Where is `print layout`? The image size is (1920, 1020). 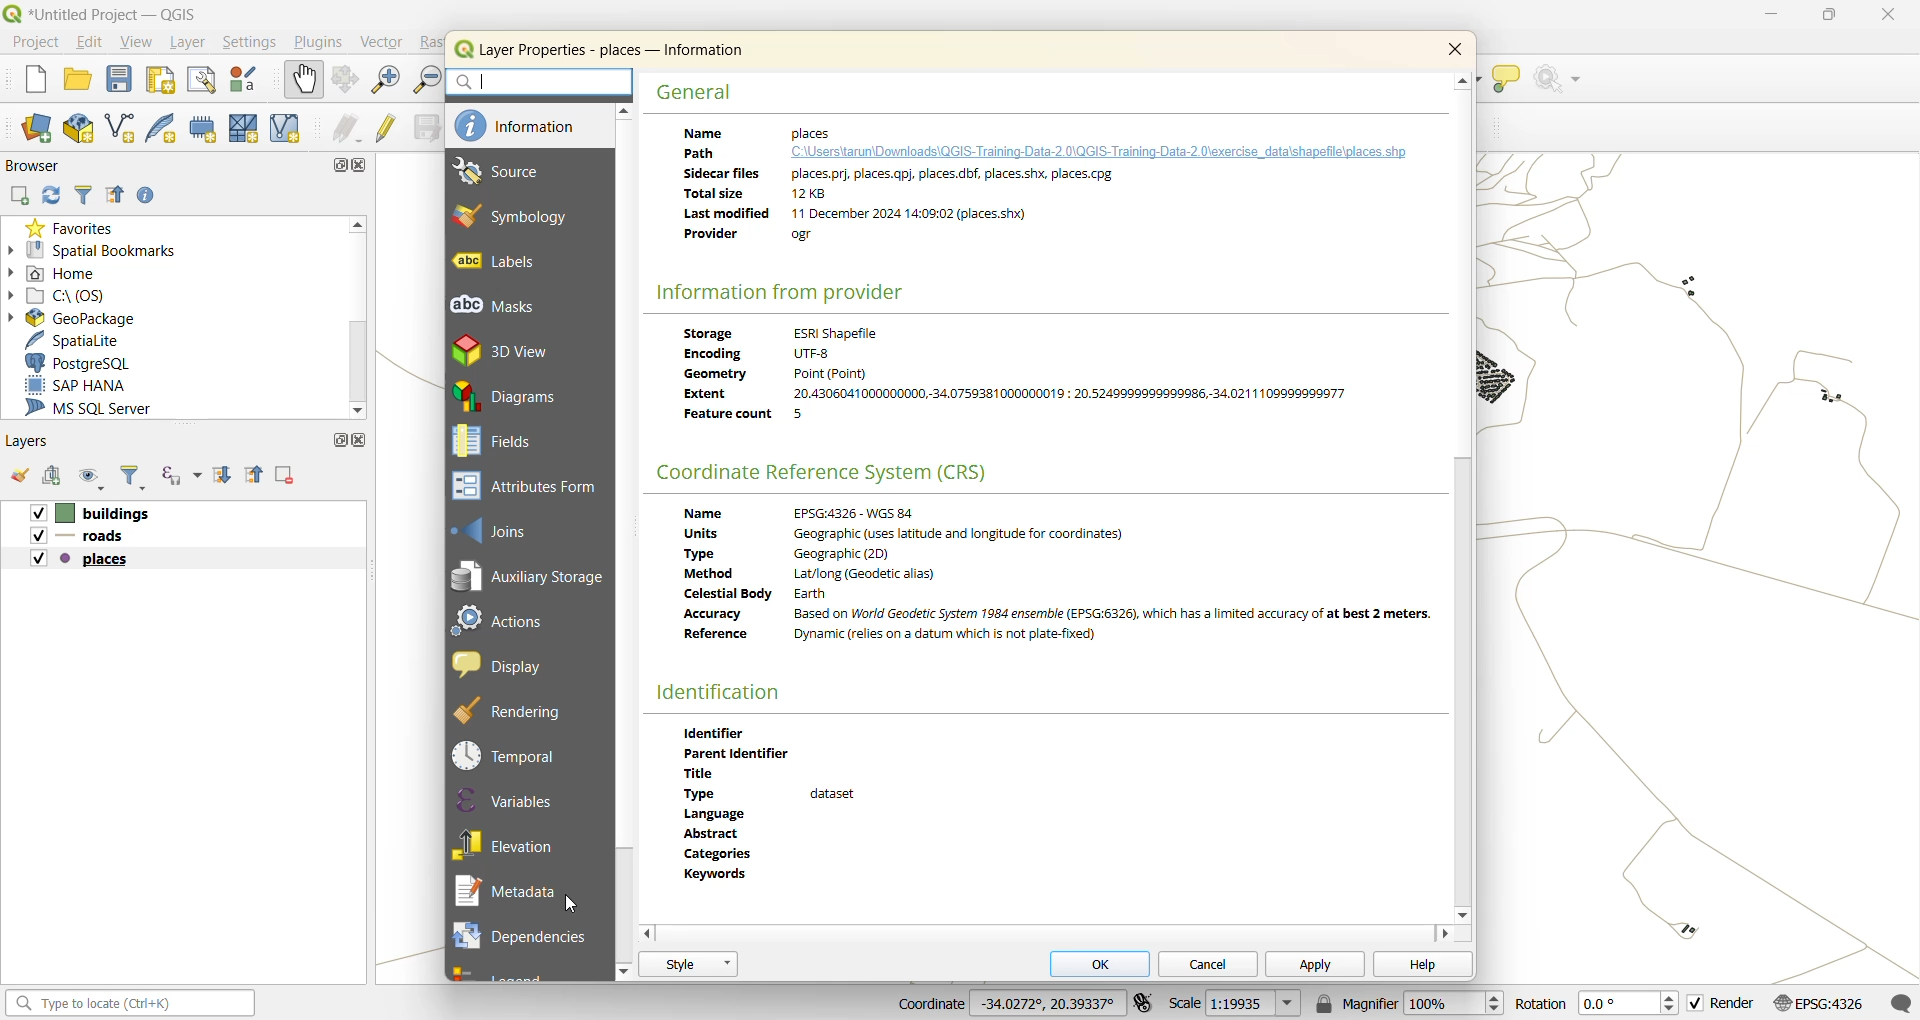
print layout is located at coordinates (165, 79).